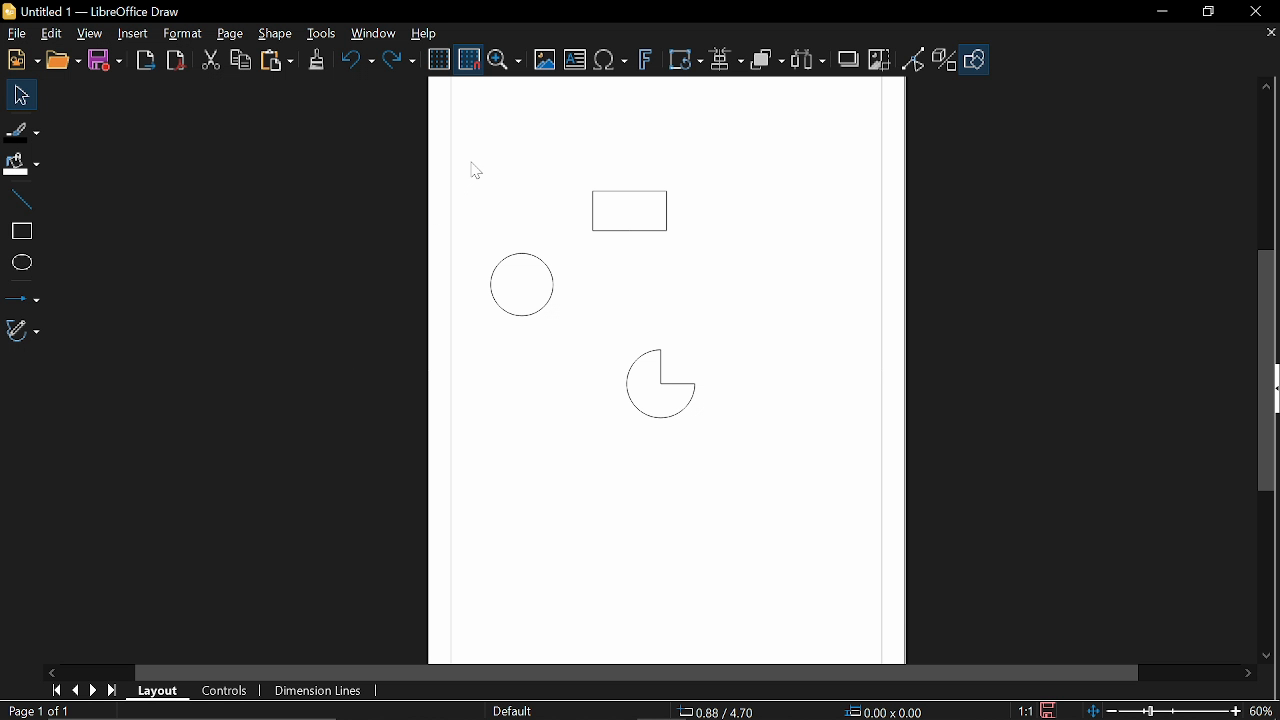  Describe the element at coordinates (131, 35) in the screenshot. I see `Insert` at that location.